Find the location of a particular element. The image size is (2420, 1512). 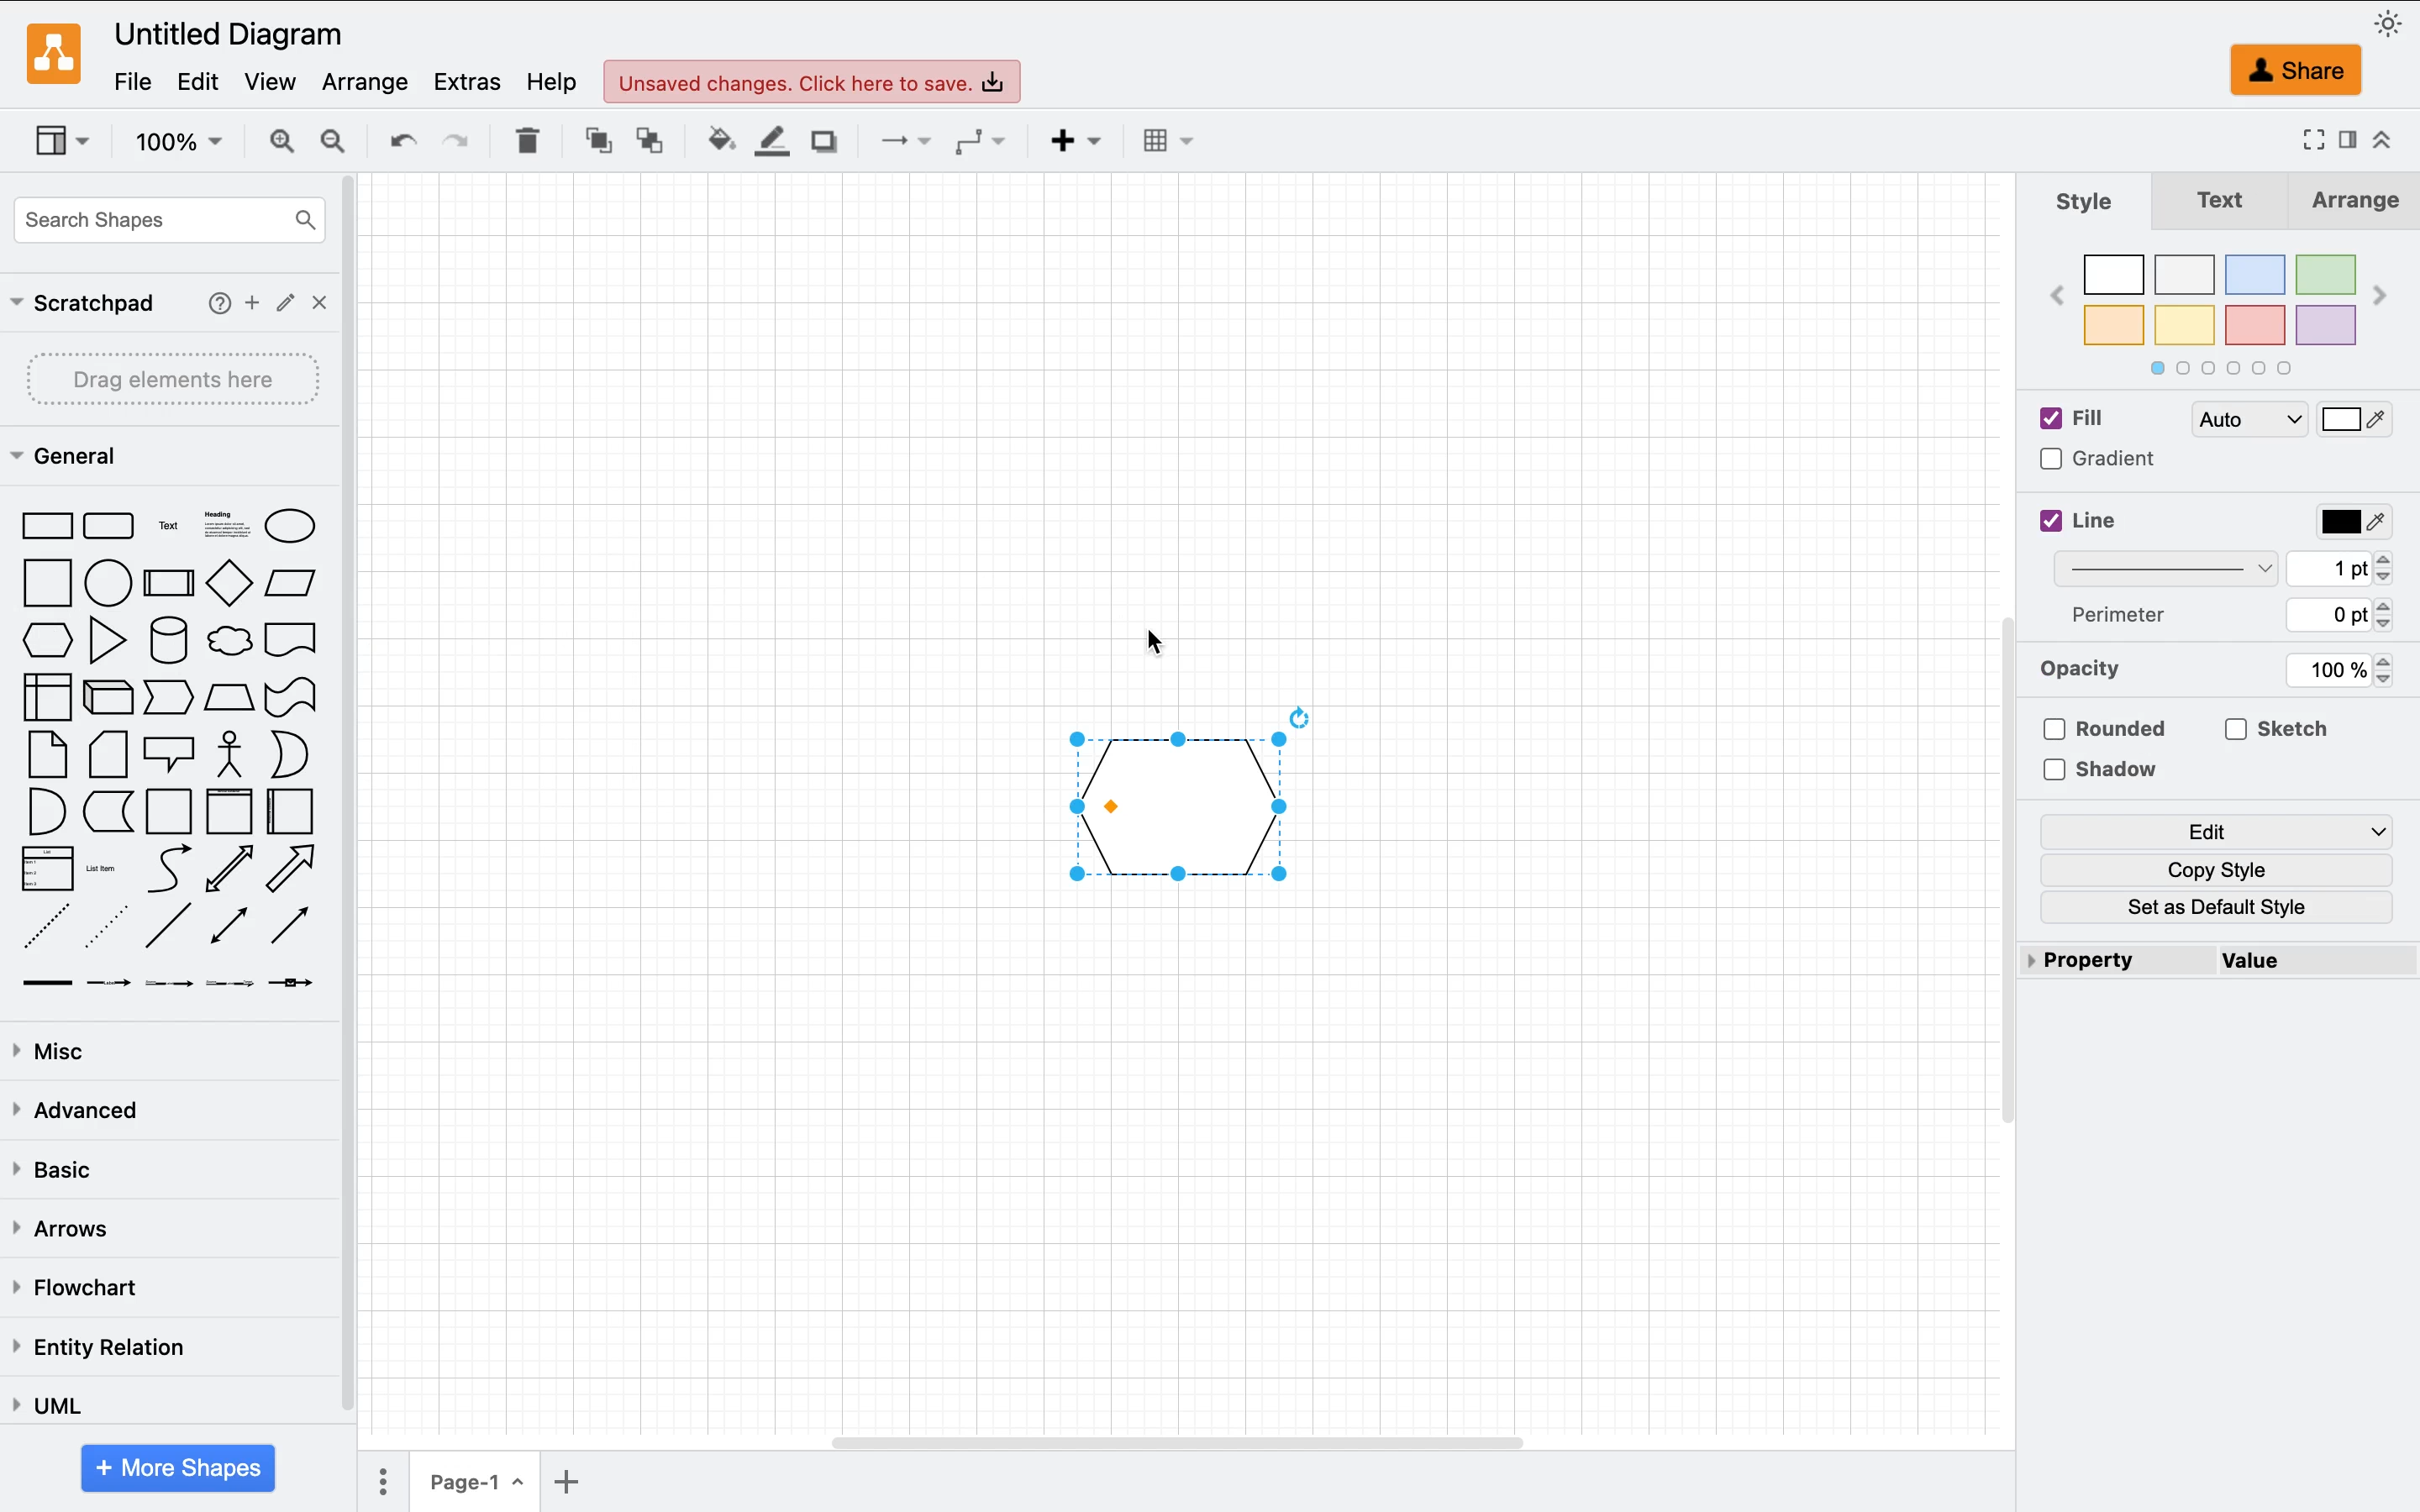

or is located at coordinates (294, 756).